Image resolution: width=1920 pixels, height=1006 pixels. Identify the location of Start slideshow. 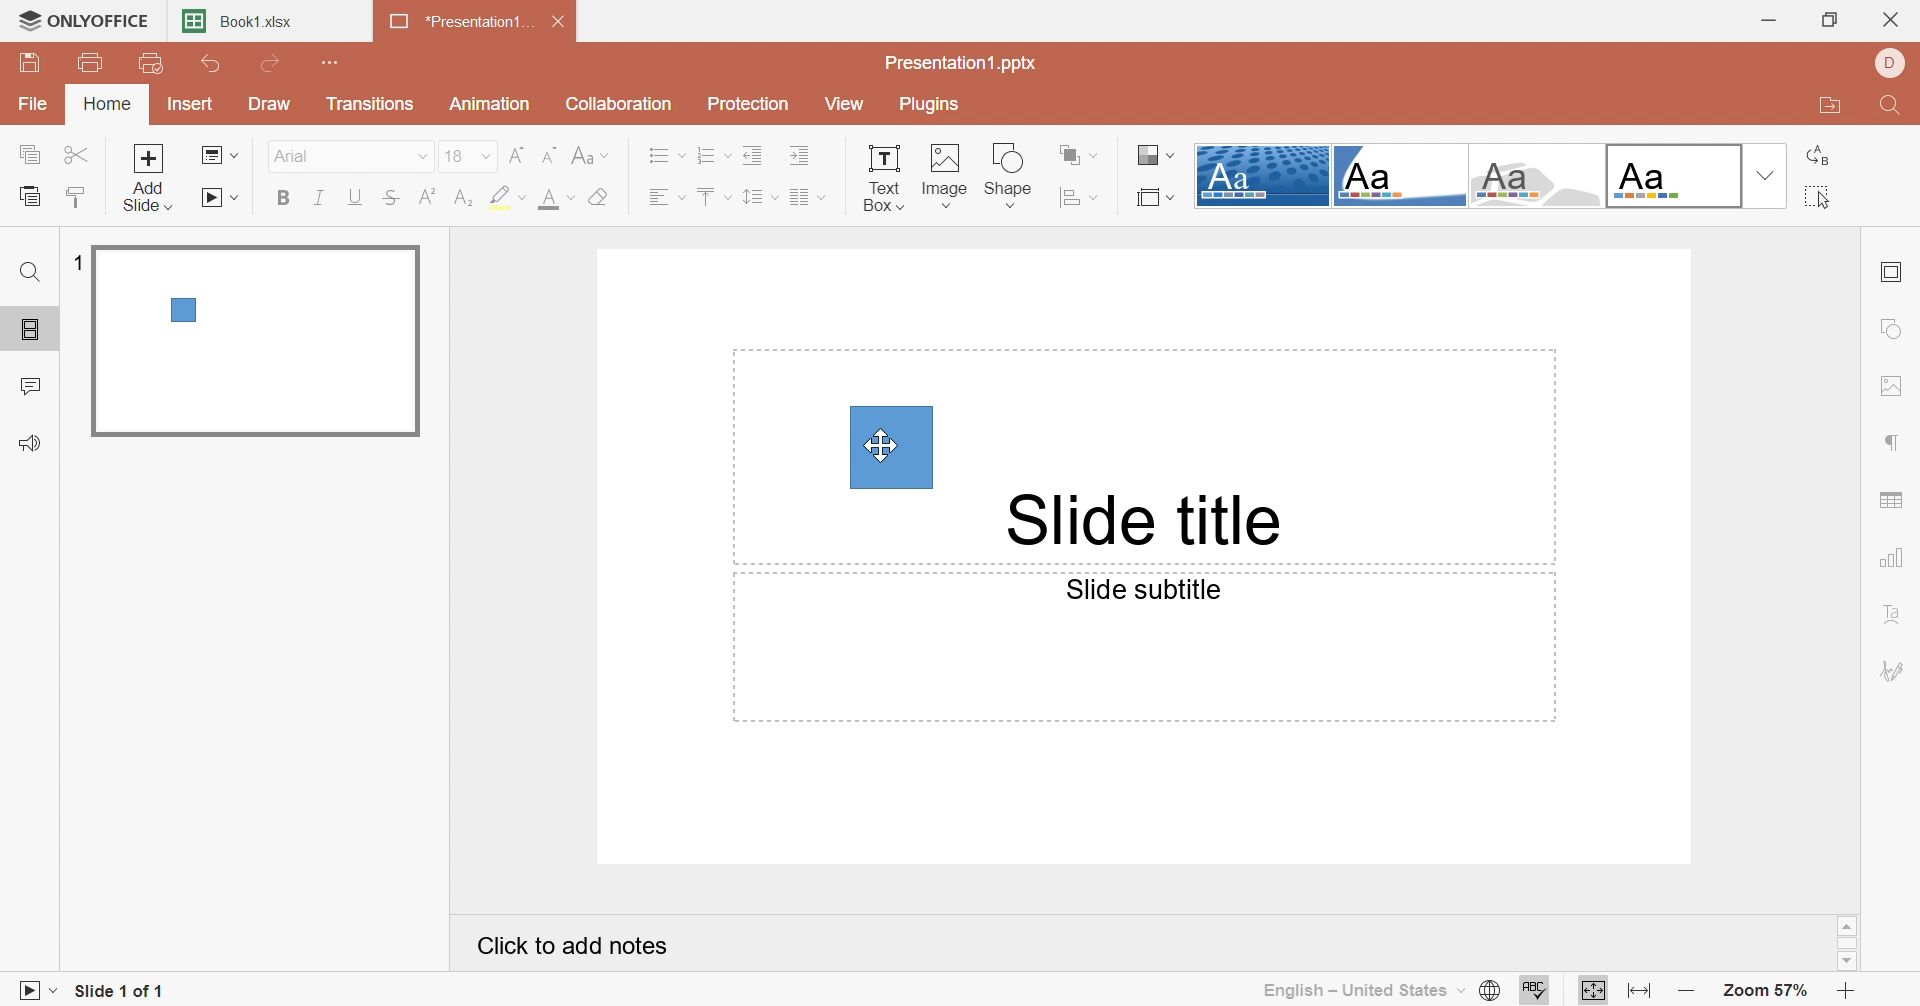
(221, 198).